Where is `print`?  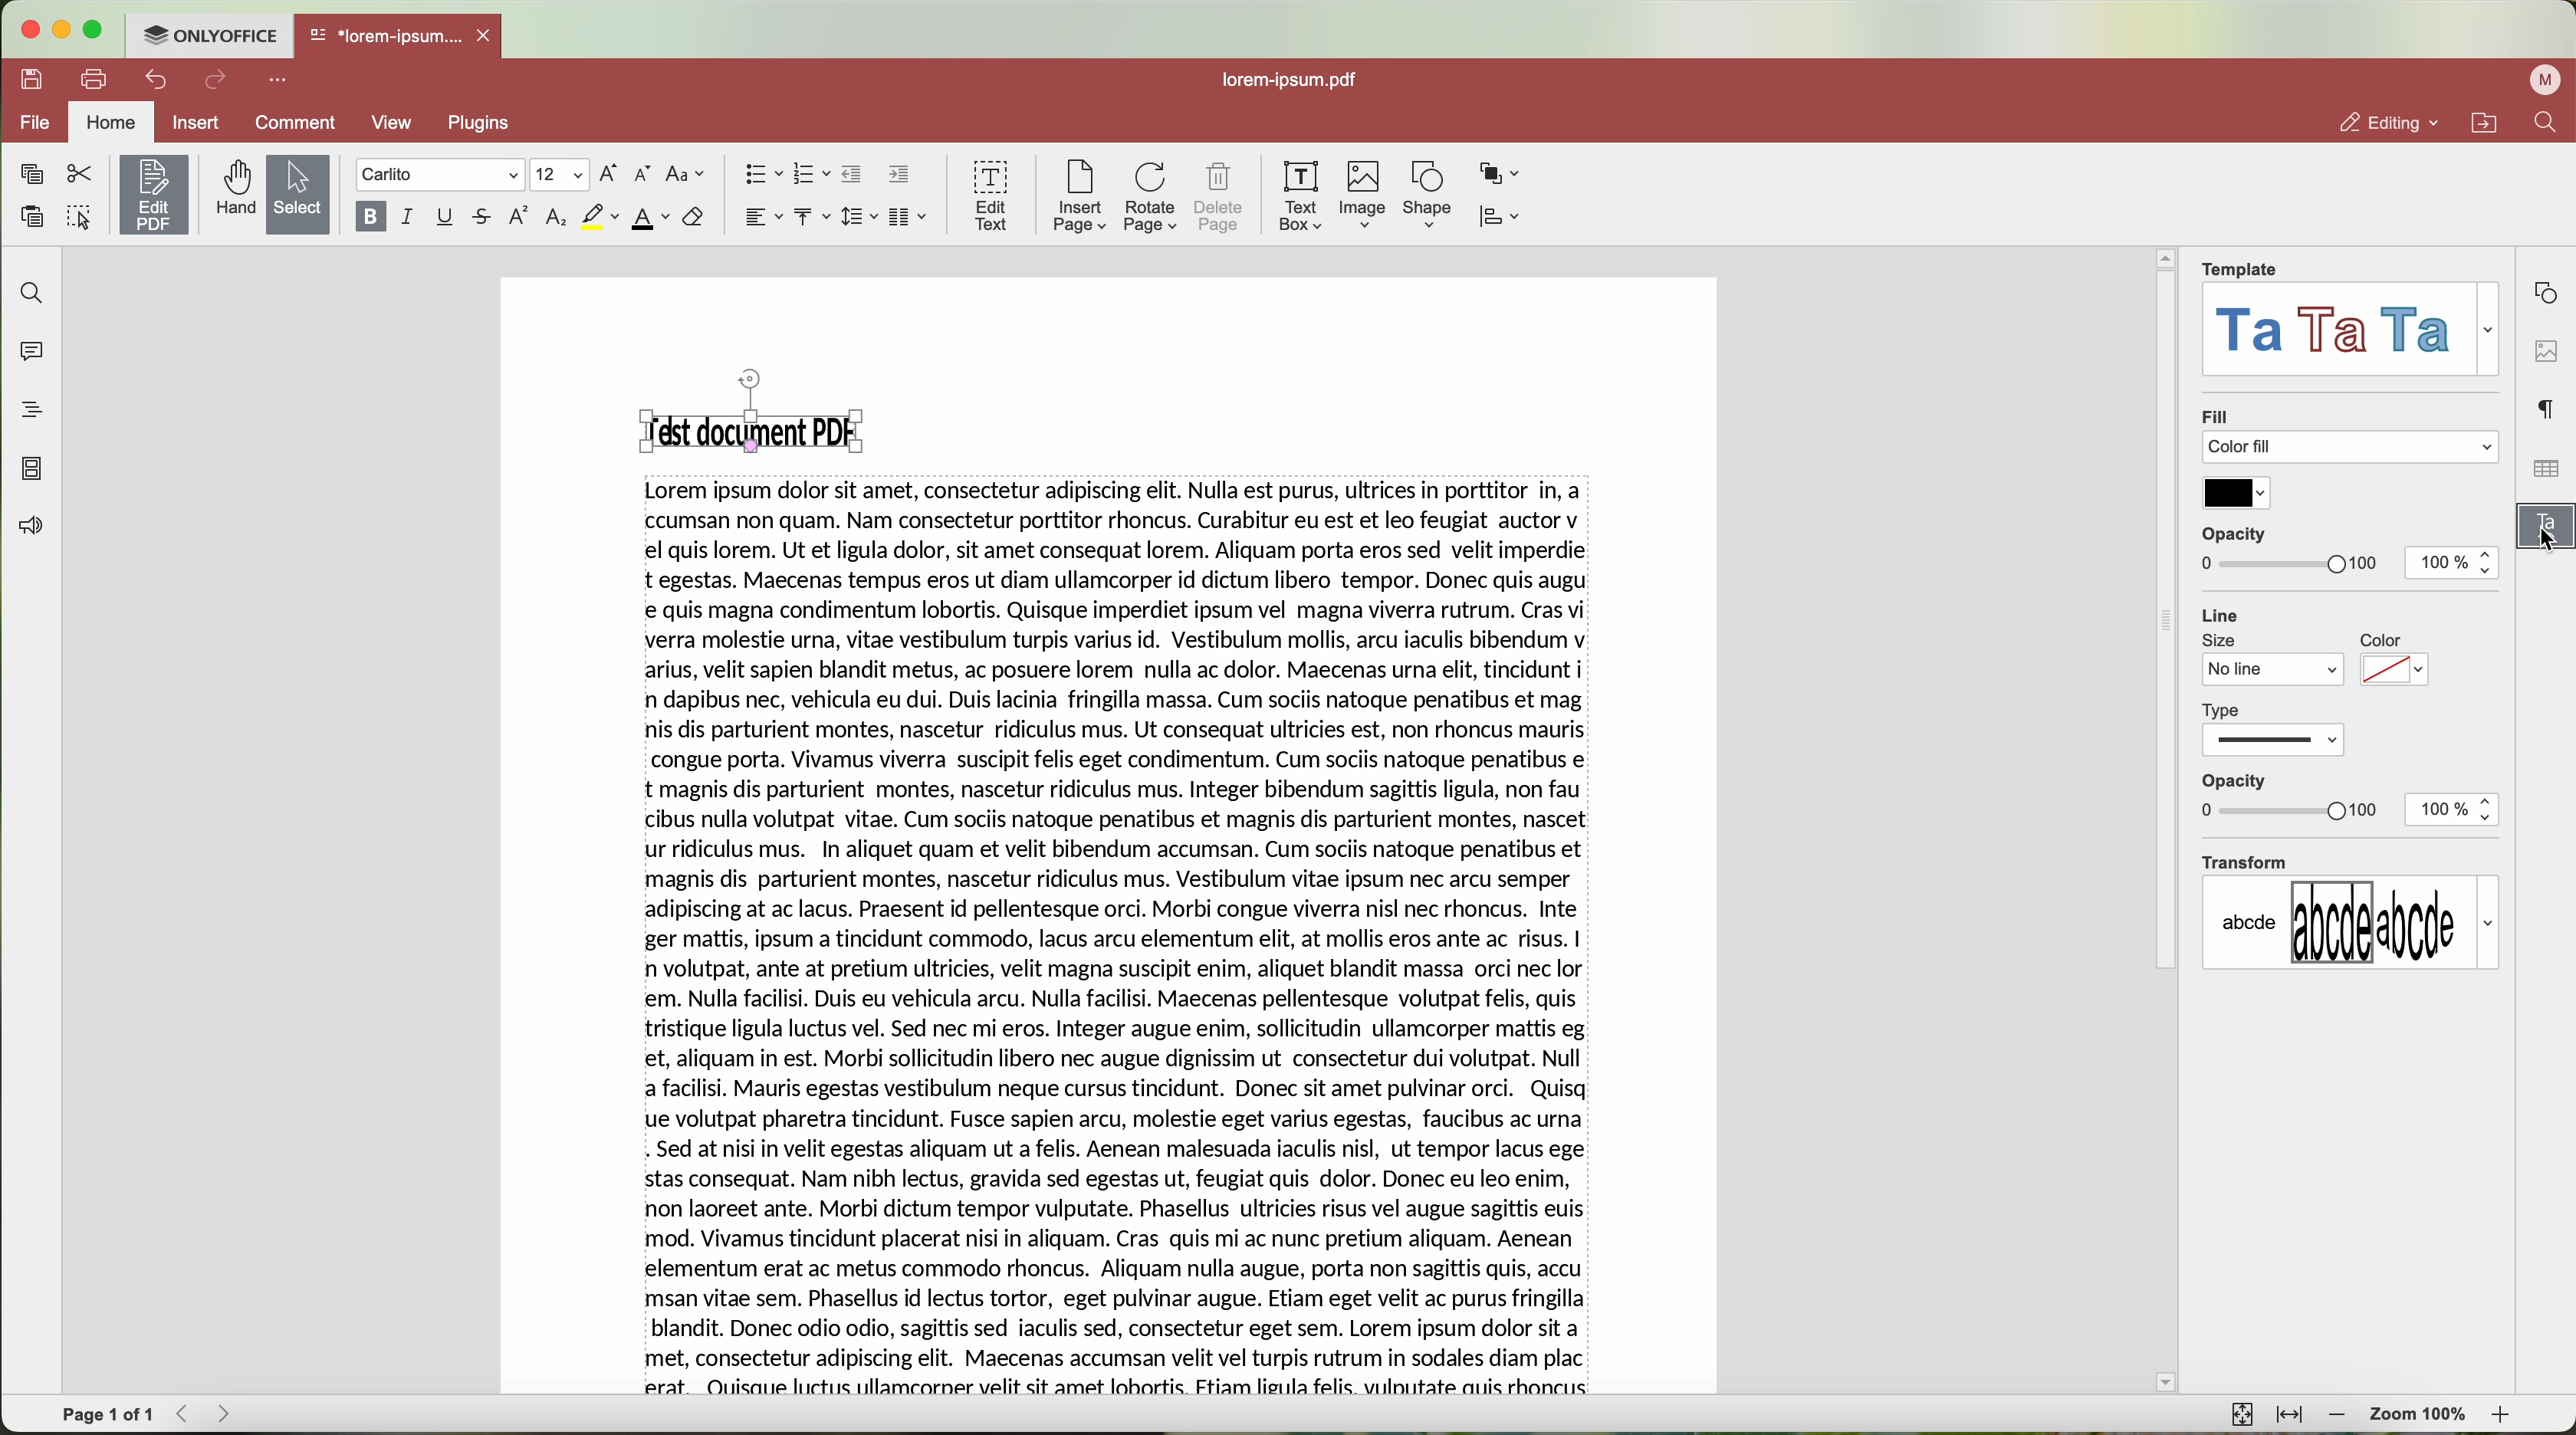 print is located at coordinates (93, 78).